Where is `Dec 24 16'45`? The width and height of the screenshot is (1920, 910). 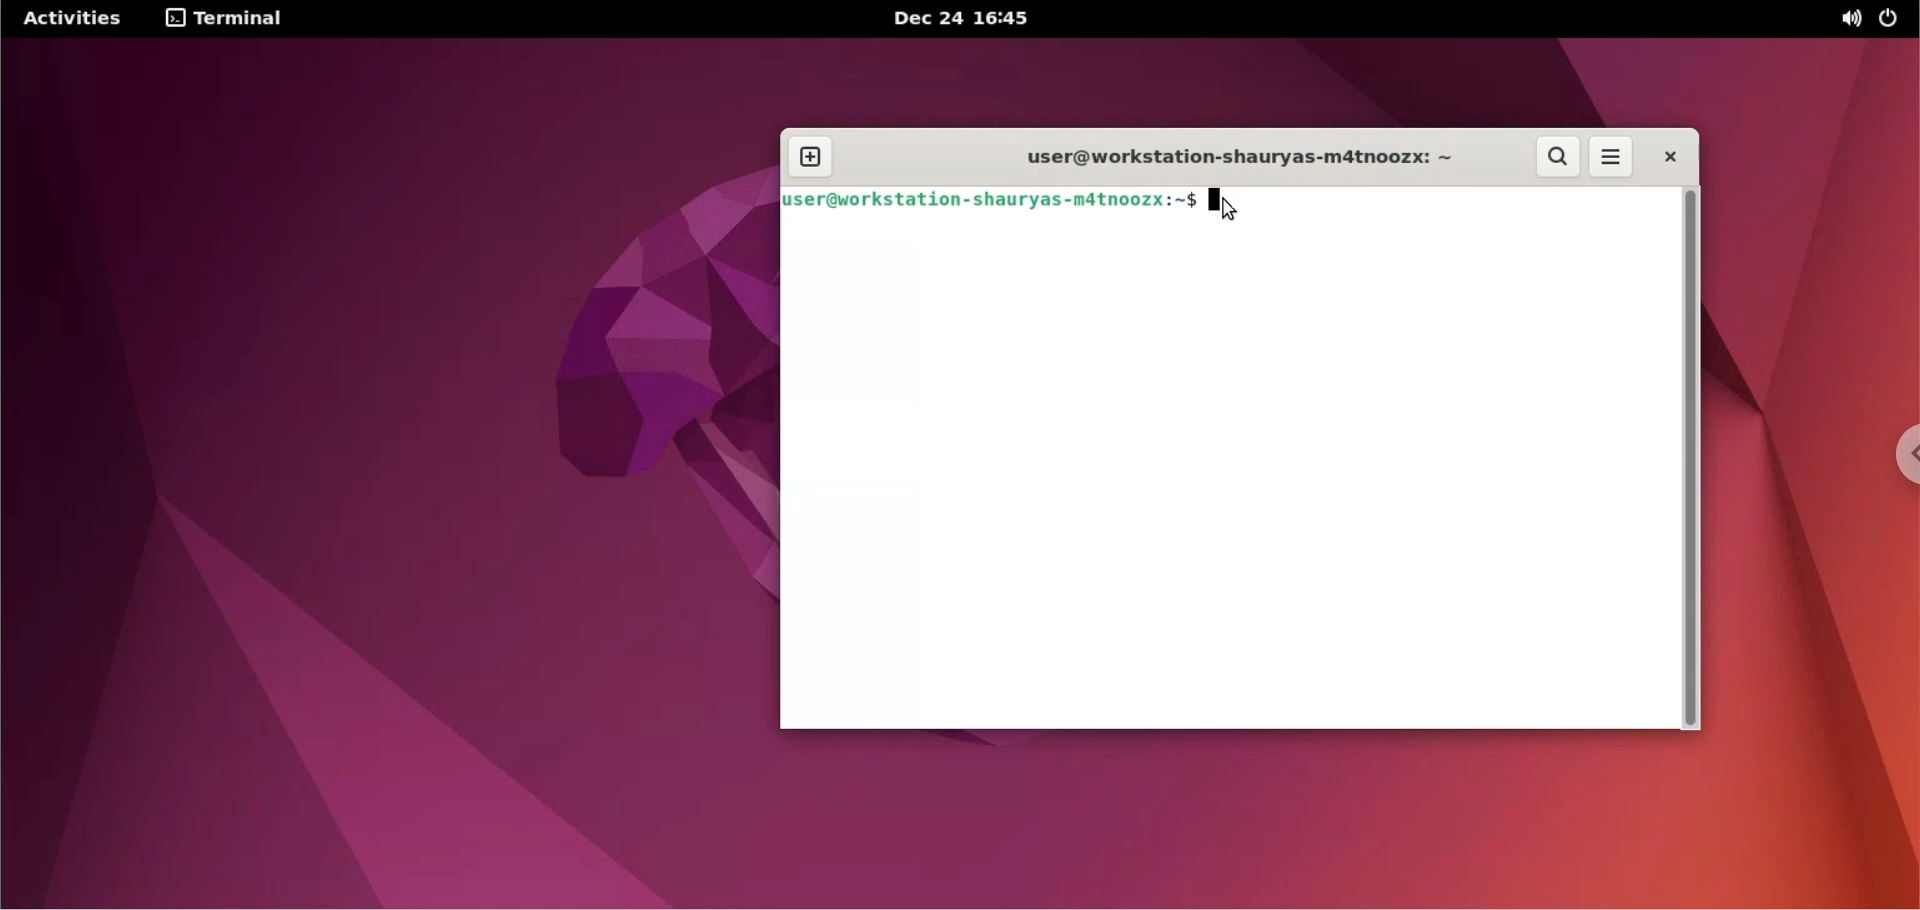
Dec 24 16'45 is located at coordinates (965, 19).